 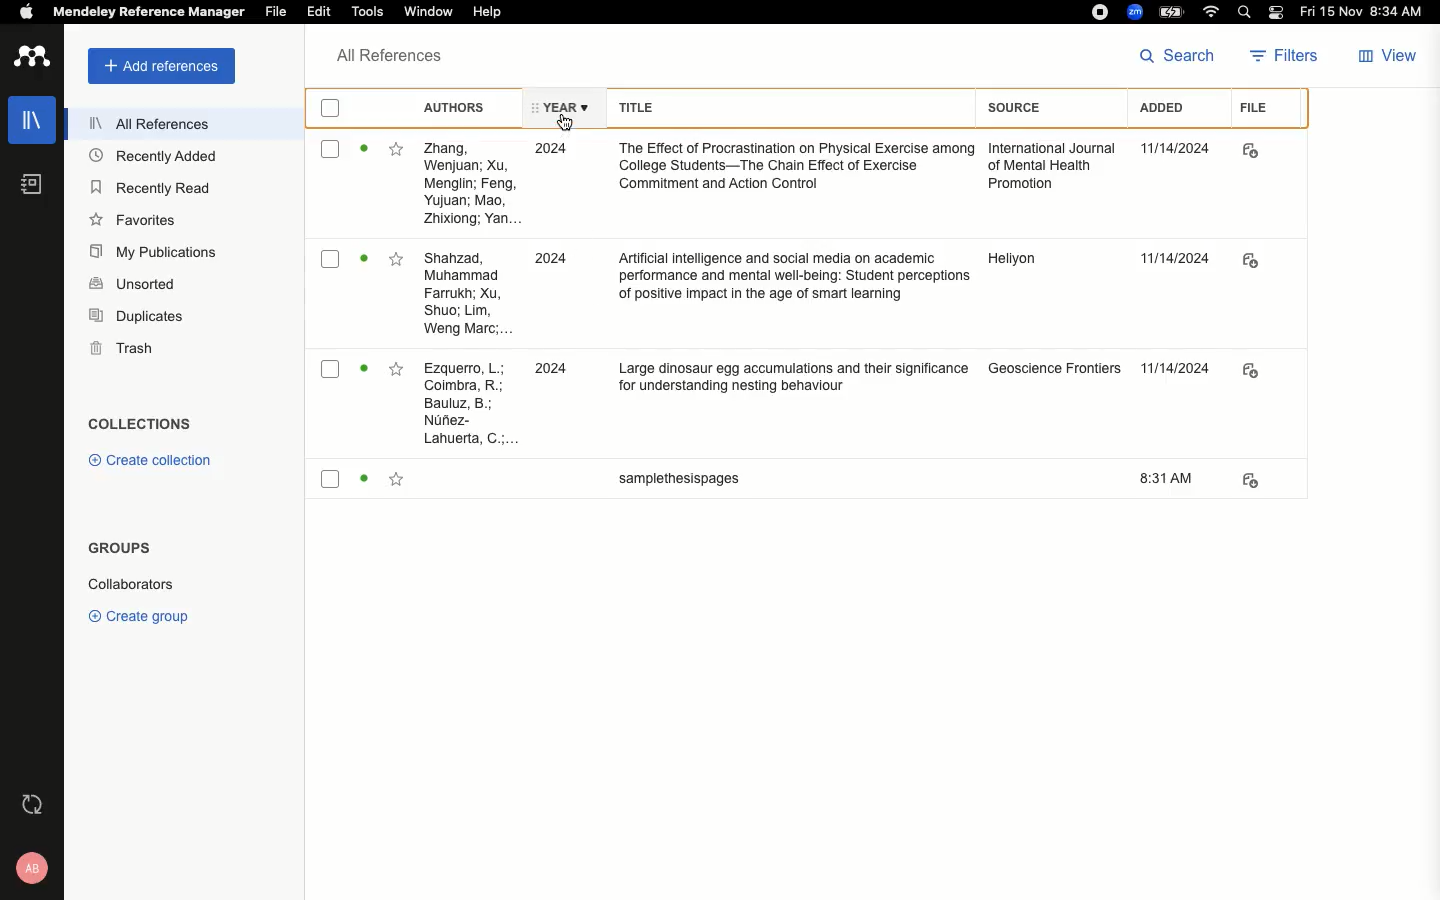 I want to click on Trash, so click(x=125, y=346).